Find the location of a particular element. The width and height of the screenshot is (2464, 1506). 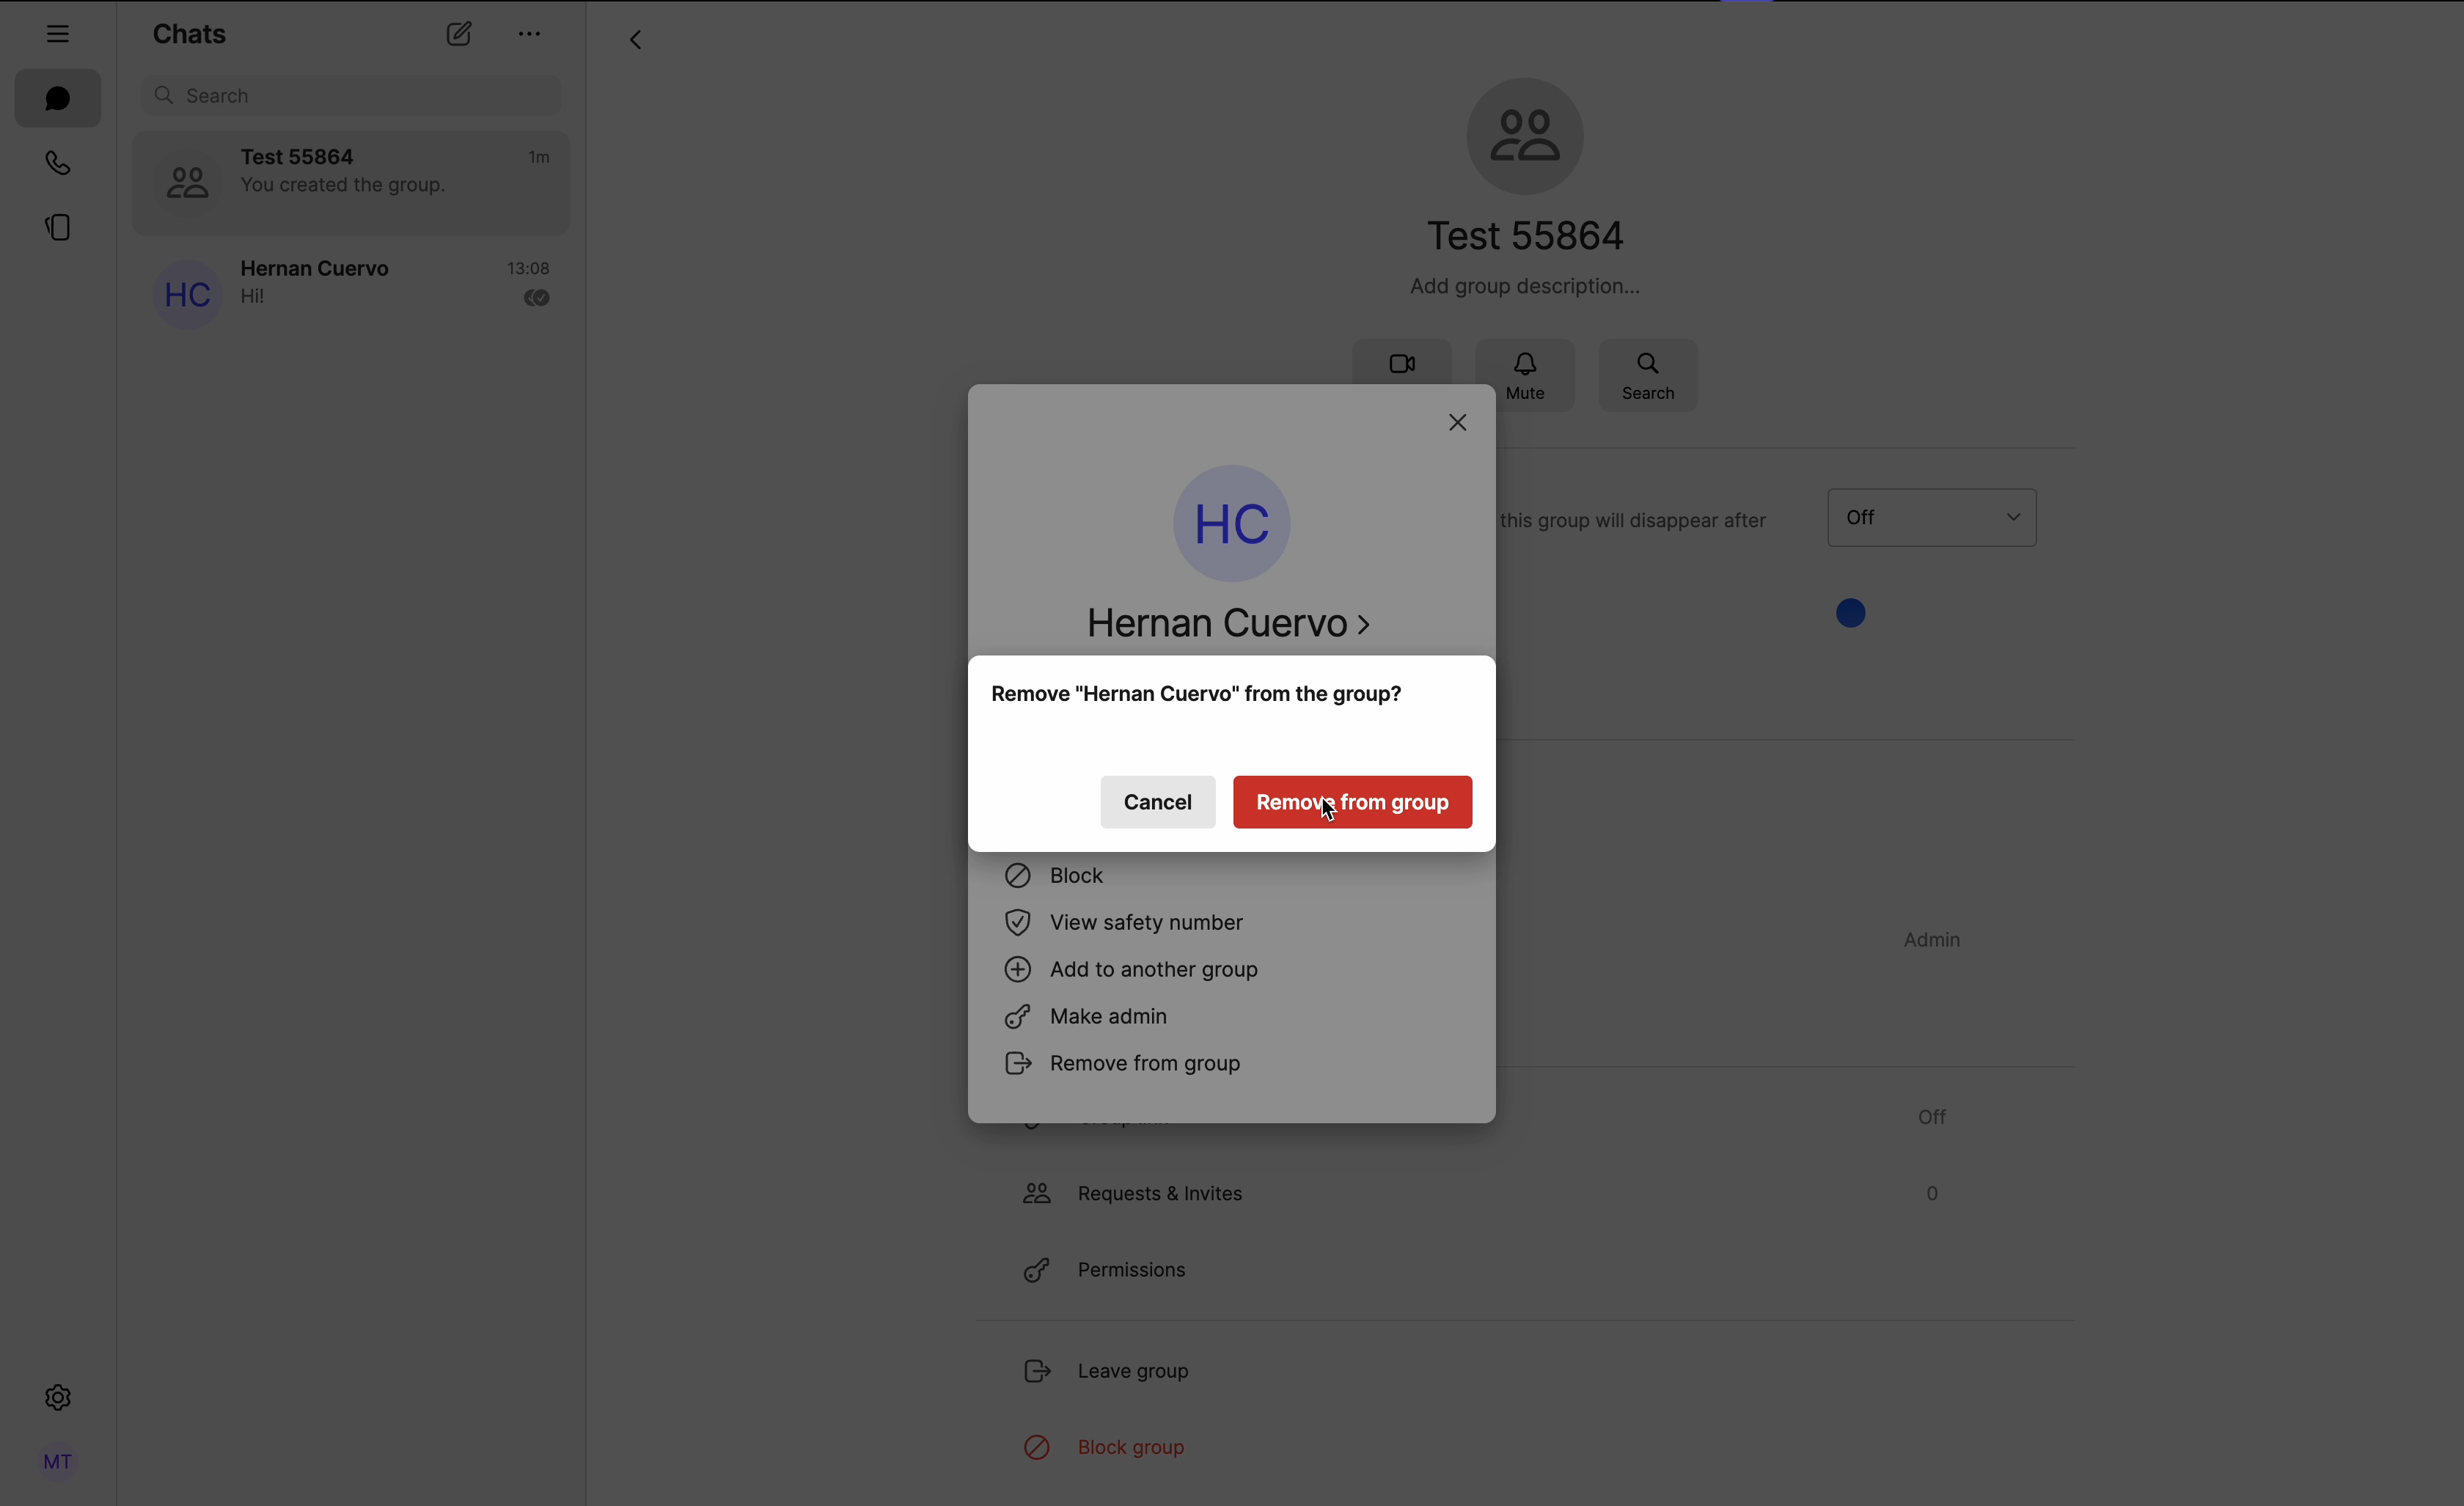

search bar is located at coordinates (355, 95).